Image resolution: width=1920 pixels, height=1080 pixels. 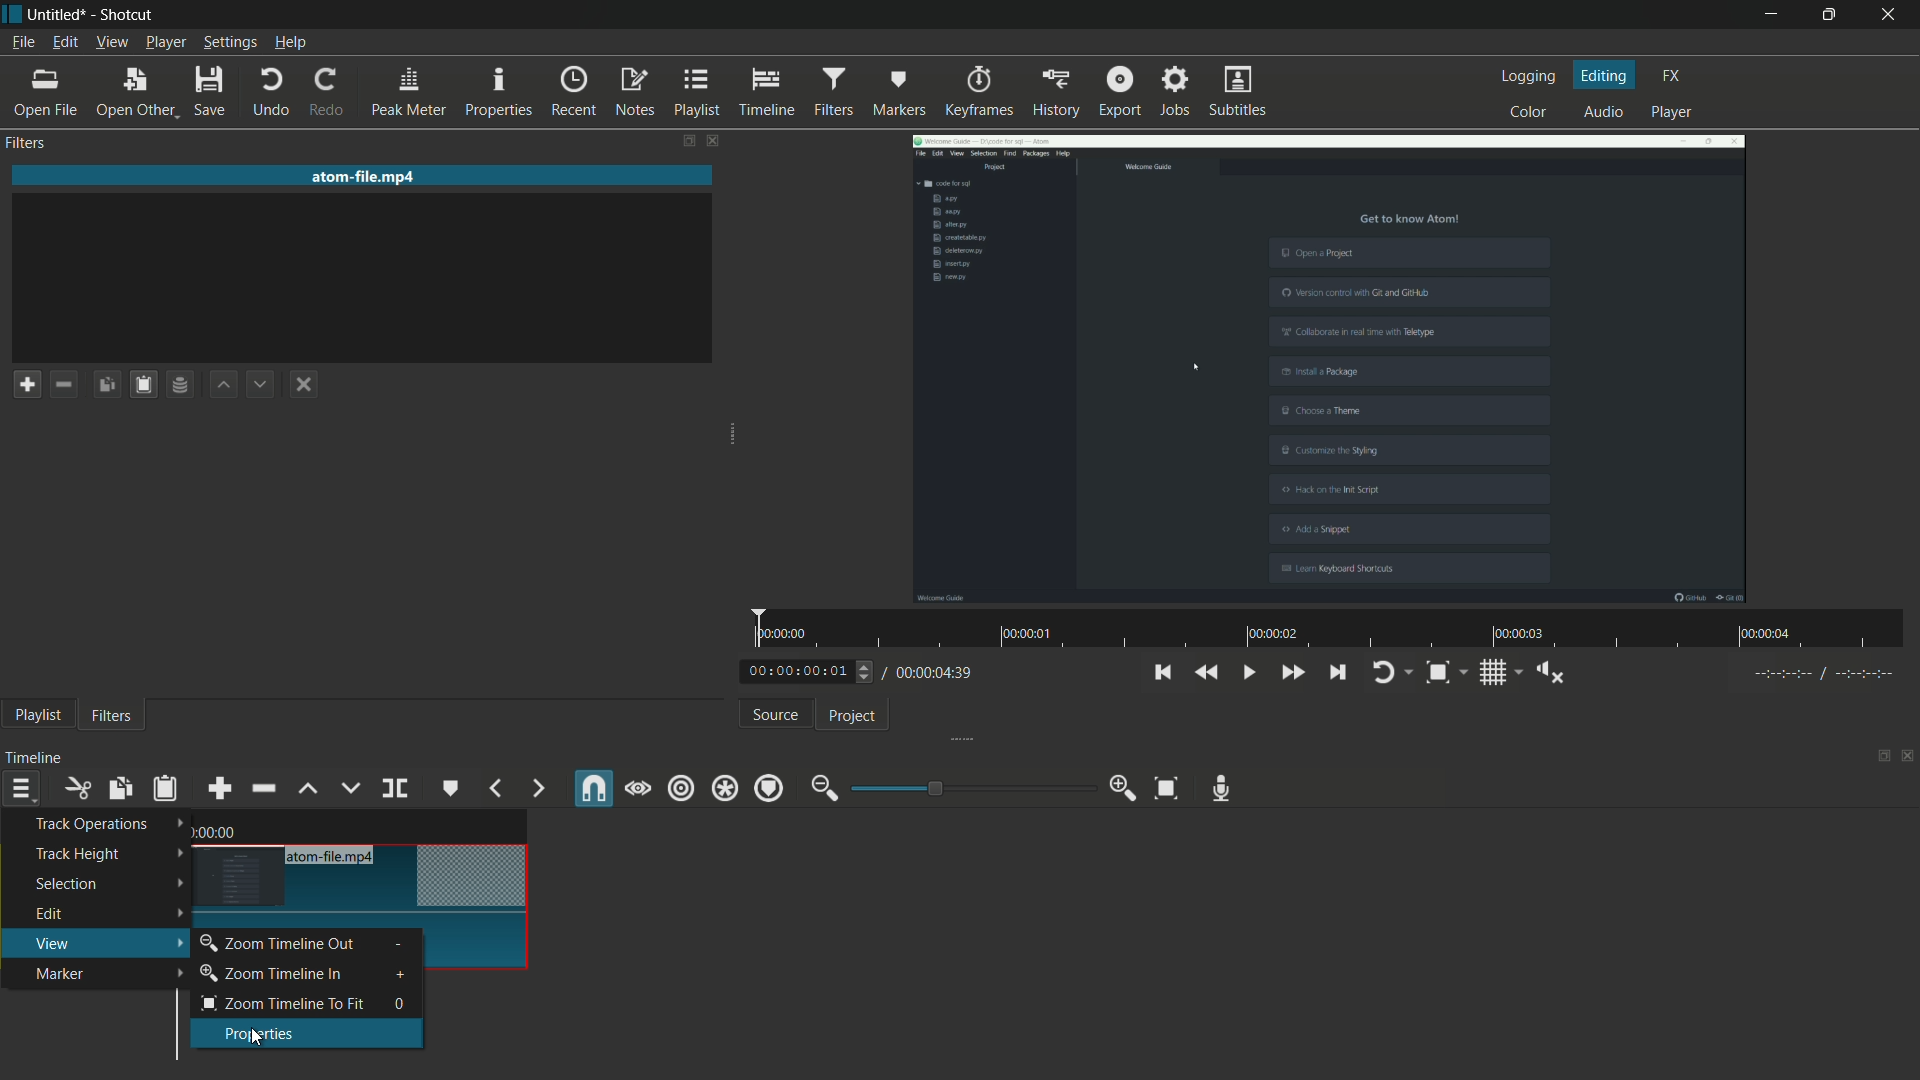 I want to click on playlist, so click(x=697, y=92).